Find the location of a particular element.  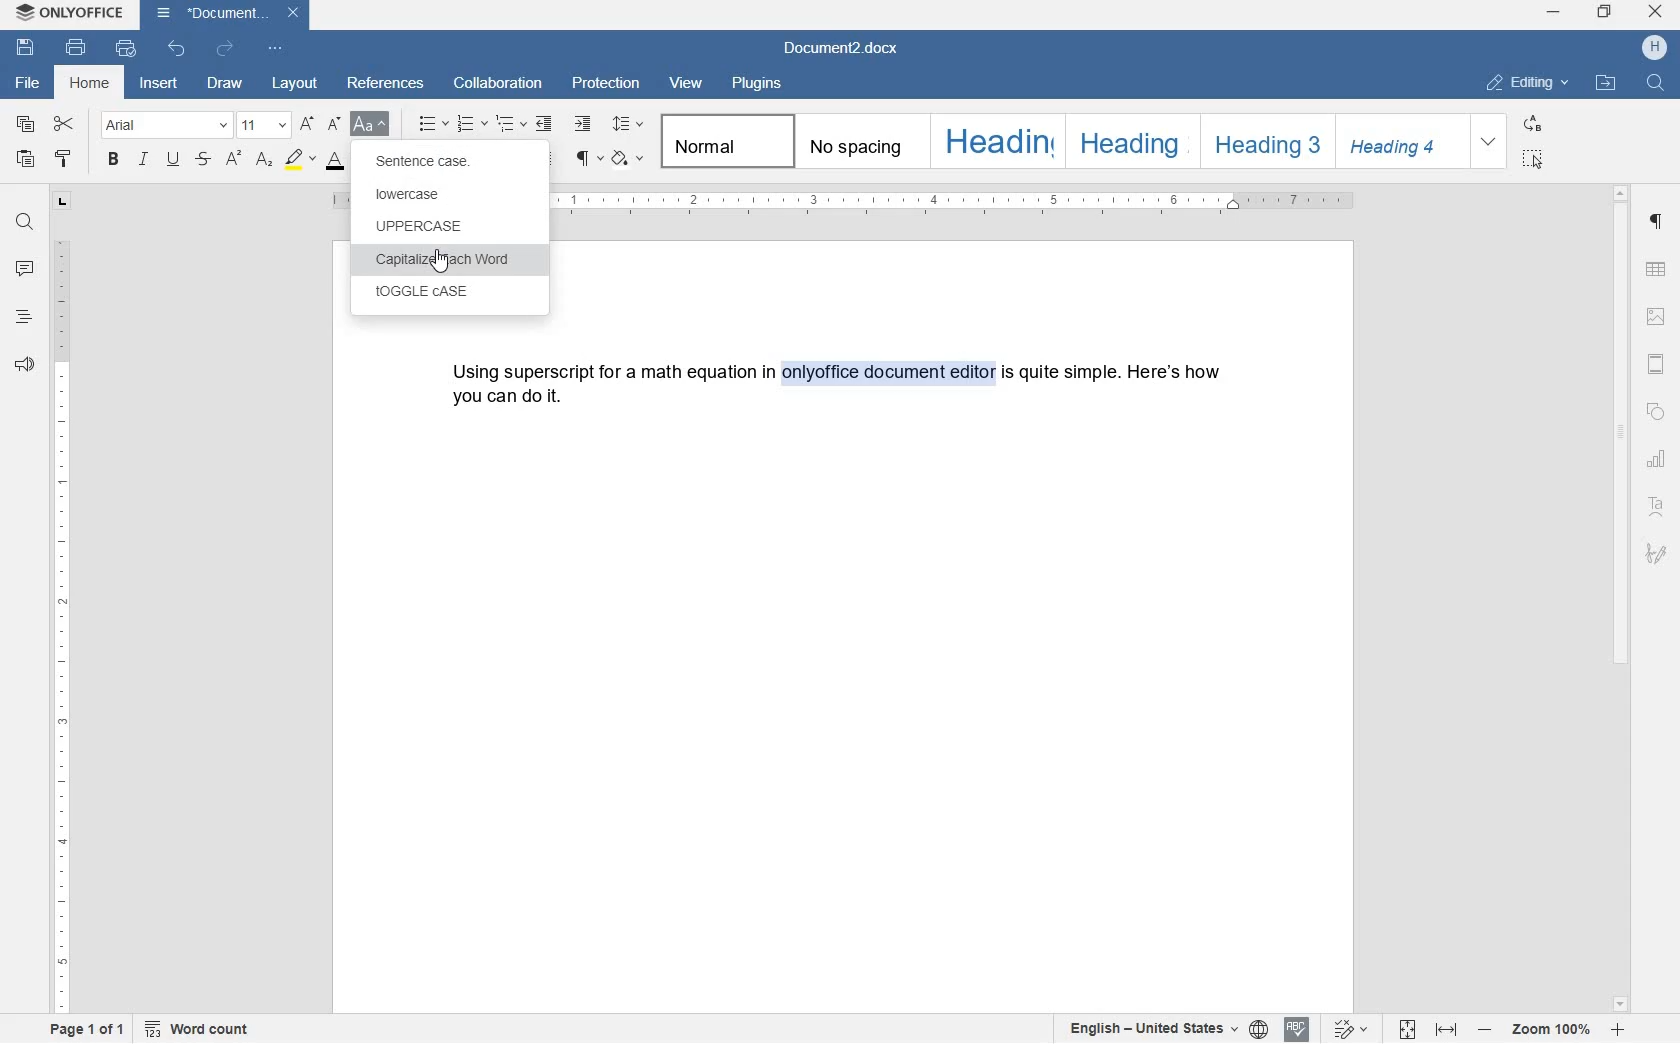

No spacing is located at coordinates (855, 140).